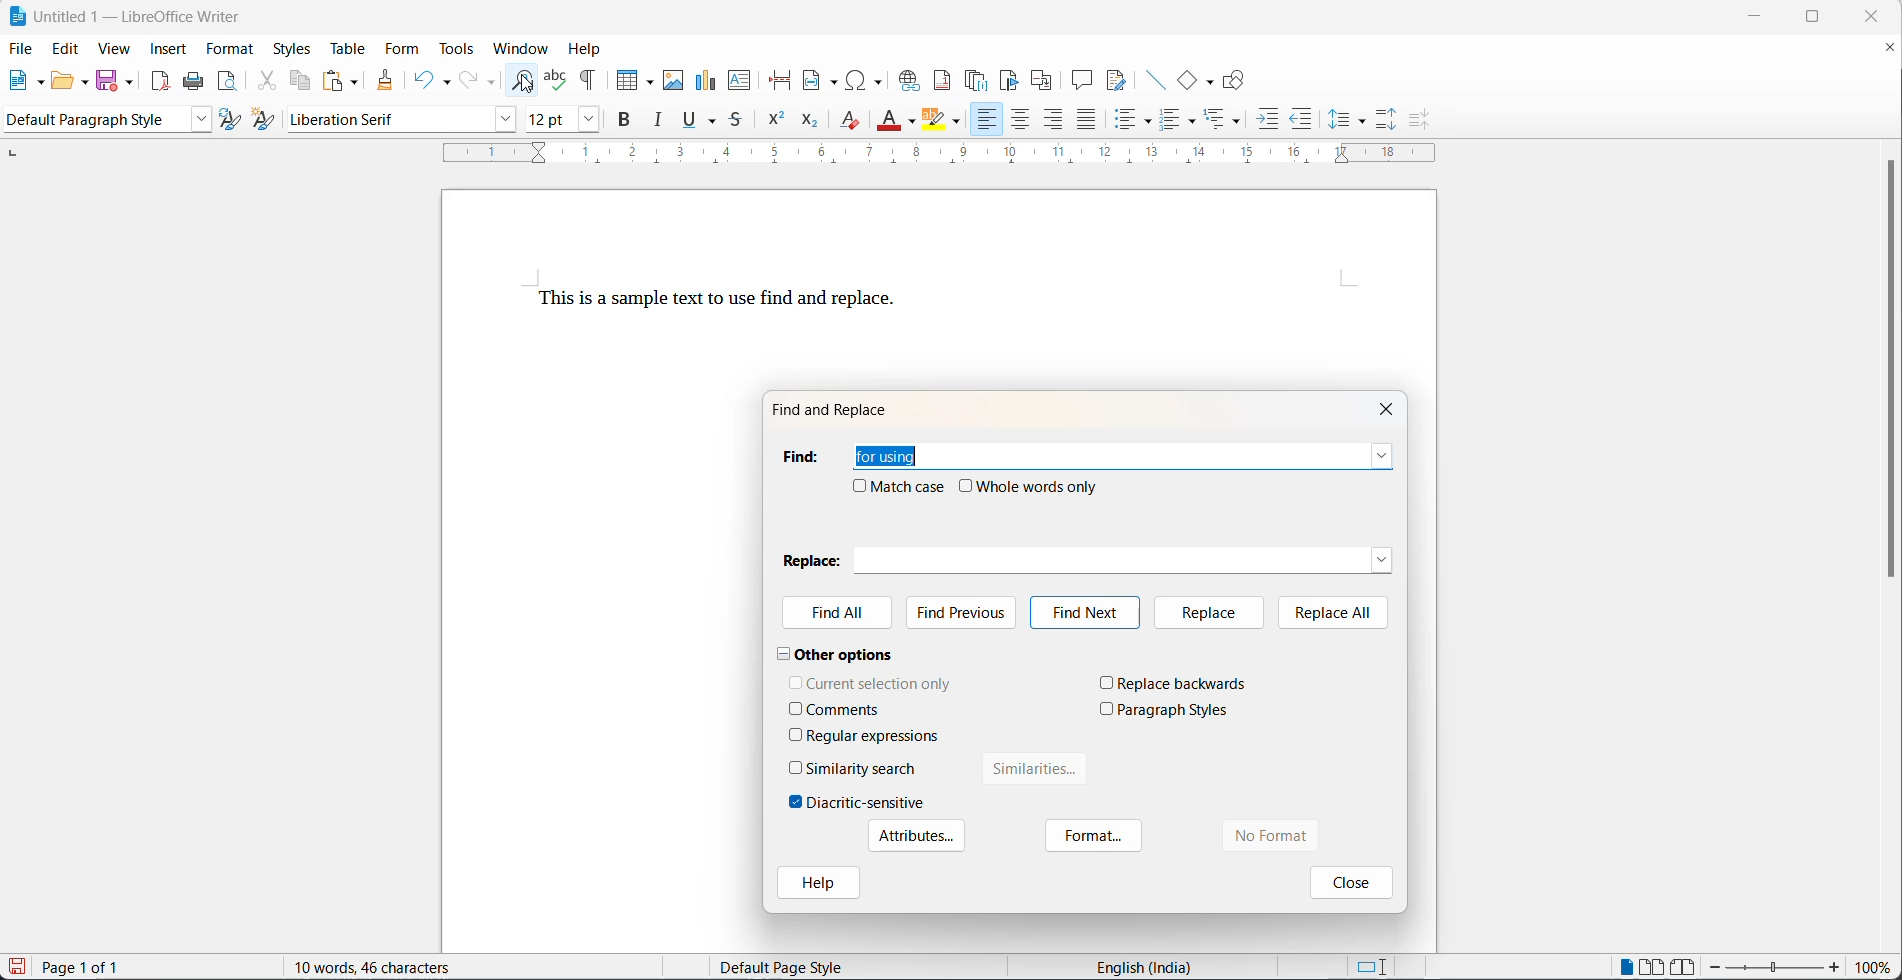  Describe the element at coordinates (401, 50) in the screenshot. I see `form` at that location.